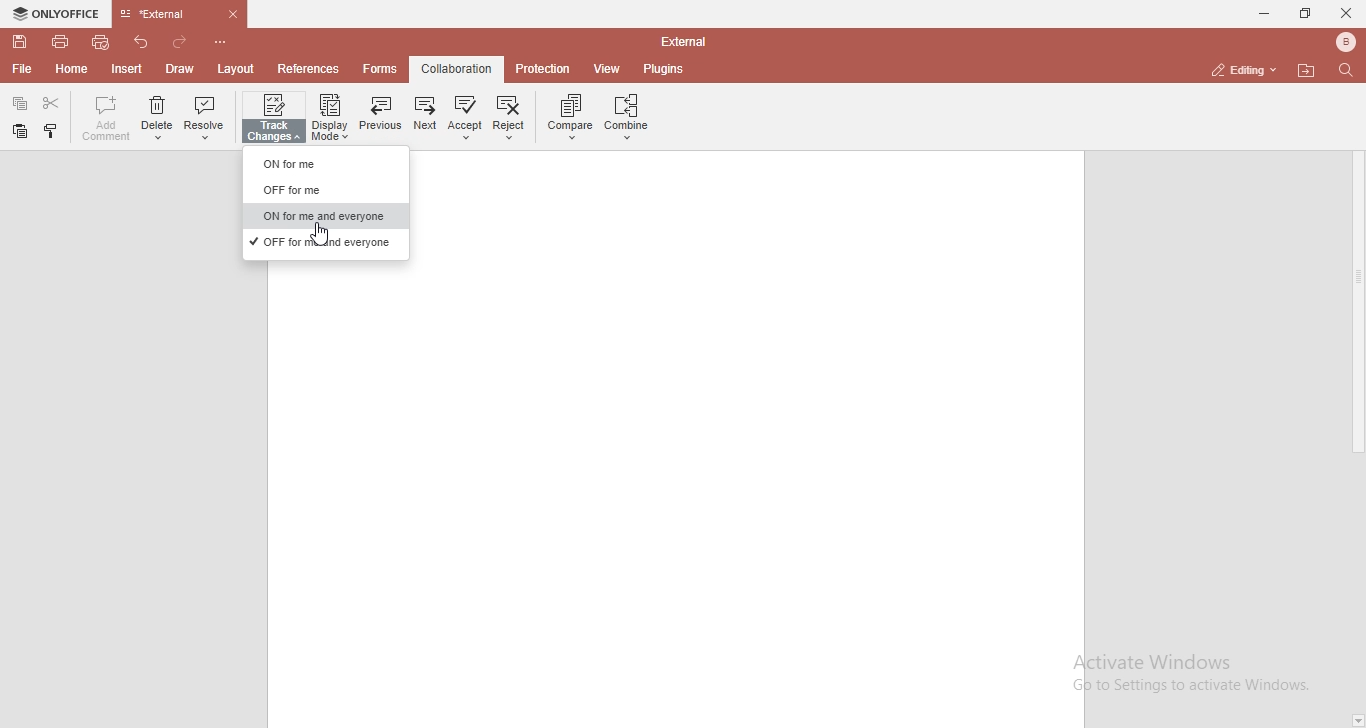 This screenshot has width=1366, height=728. What do you see at coordinates (683, 40) in the screenshot?
I see `file name` at bounding box center [683, 40].